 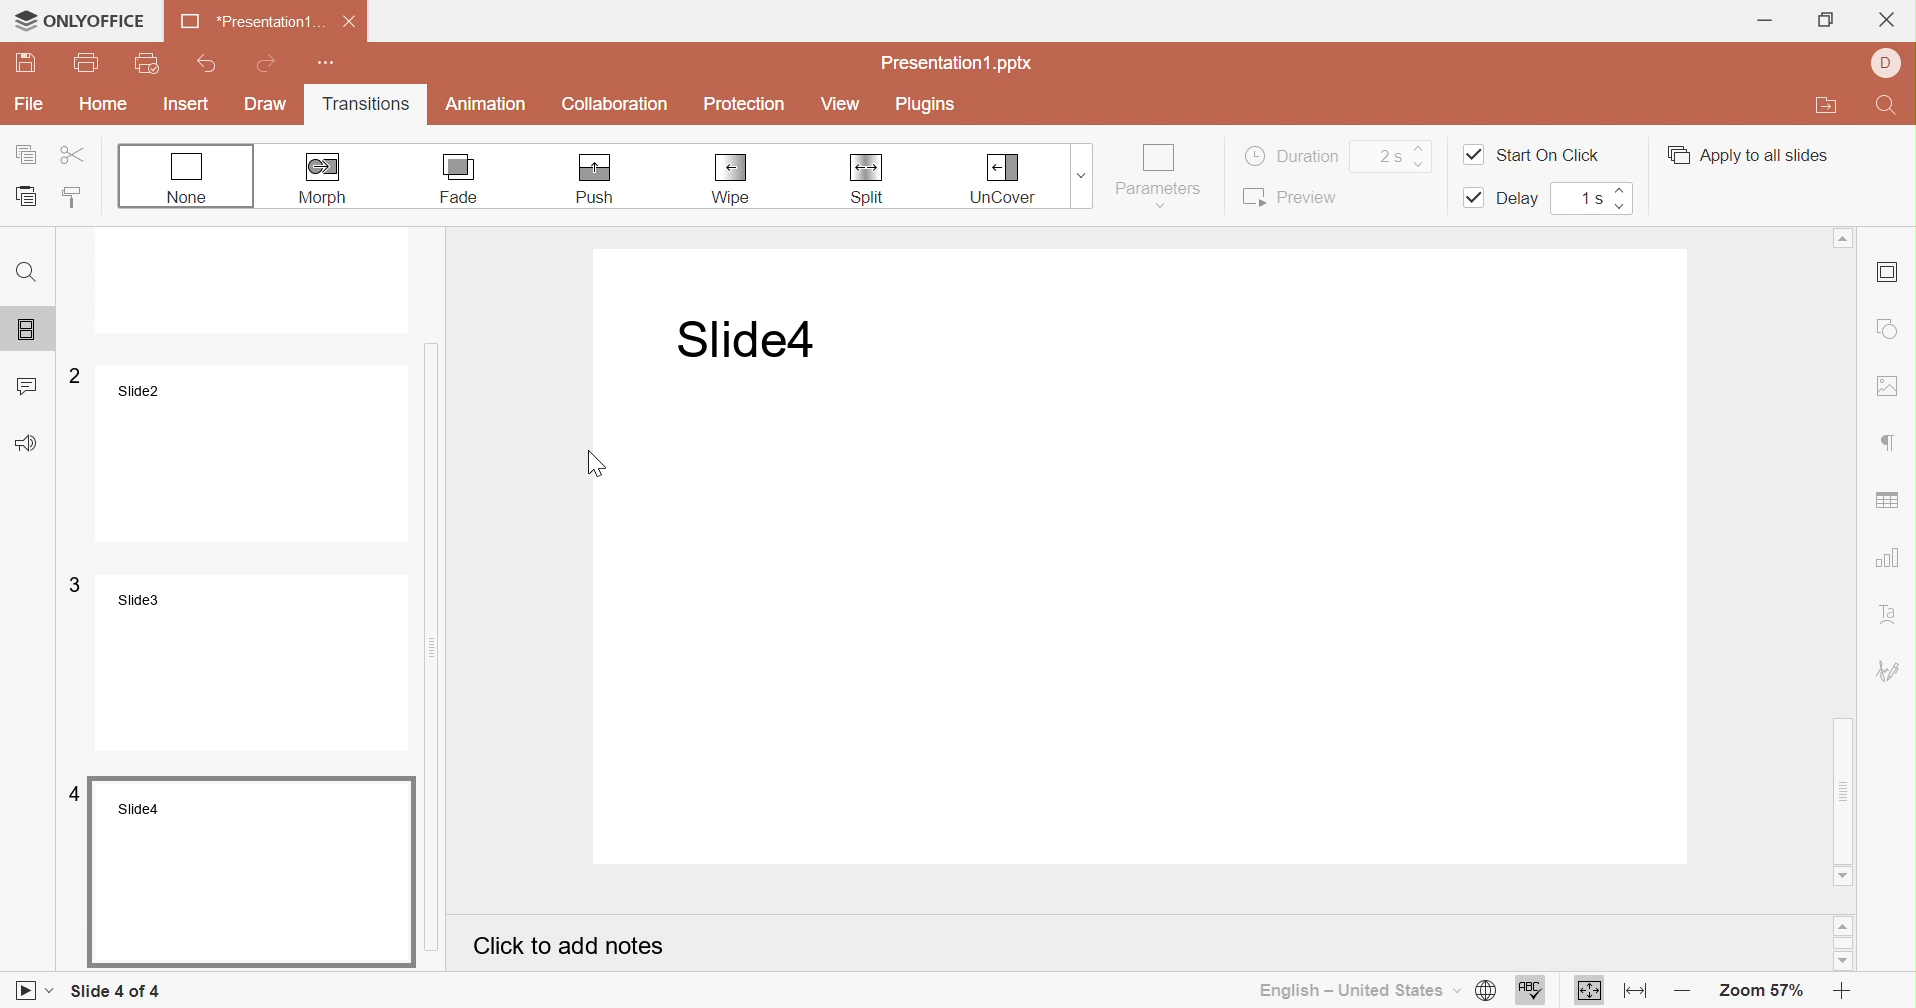 I want to click on Scroll up, so click(x=1845, y=927).